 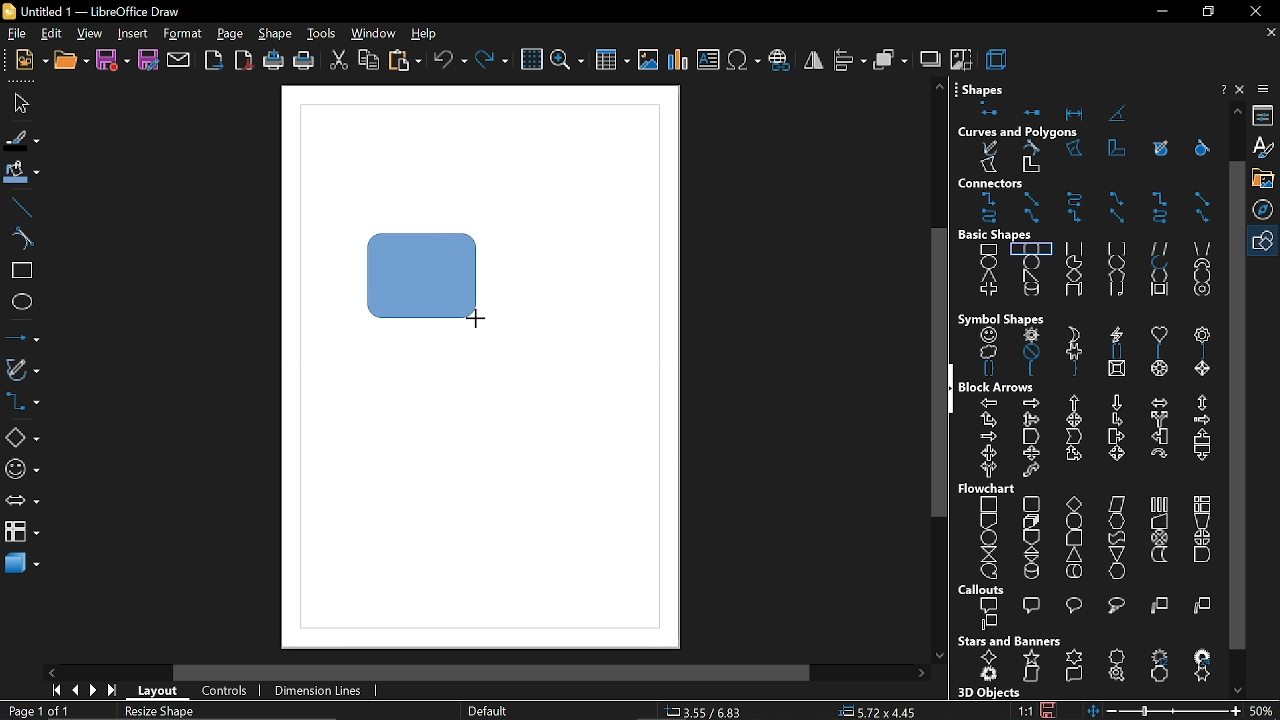 I want to click on page, so click(x=231, y=35).